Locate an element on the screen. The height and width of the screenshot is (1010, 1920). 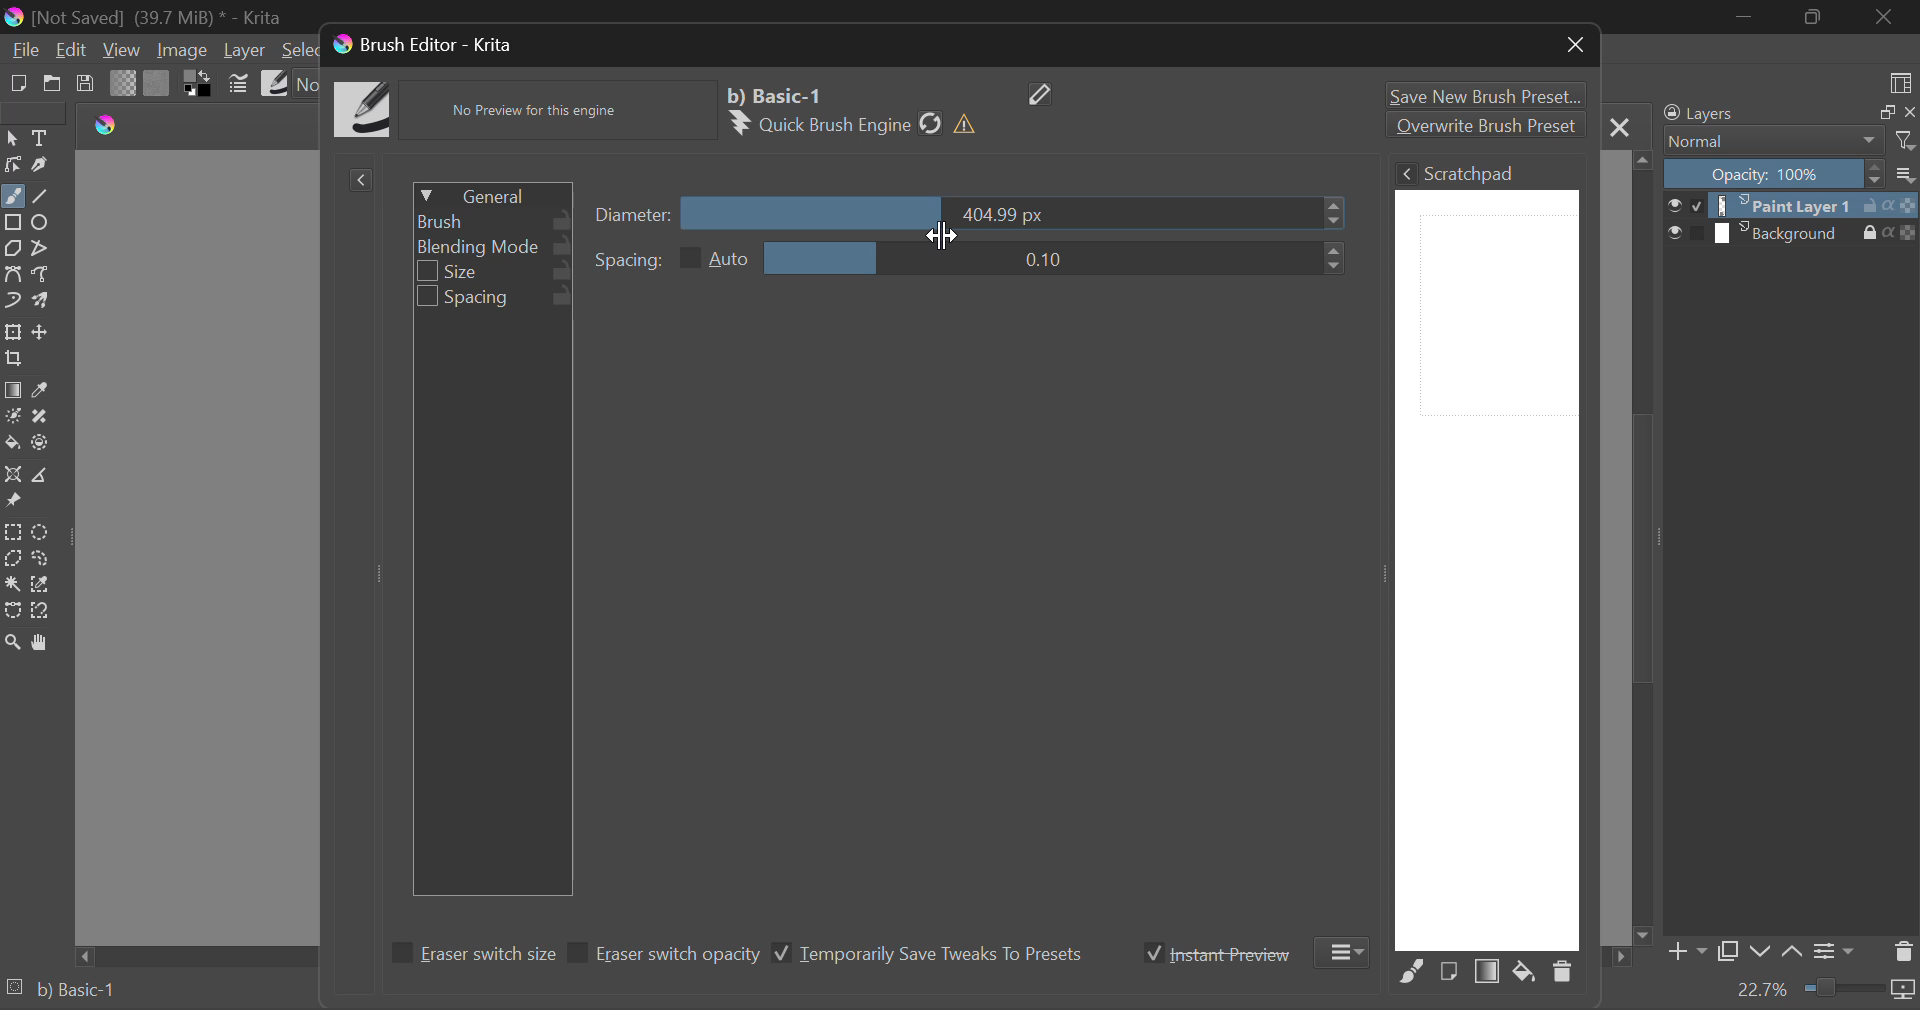
Diameter Slider is located at coordinates (636, 214).